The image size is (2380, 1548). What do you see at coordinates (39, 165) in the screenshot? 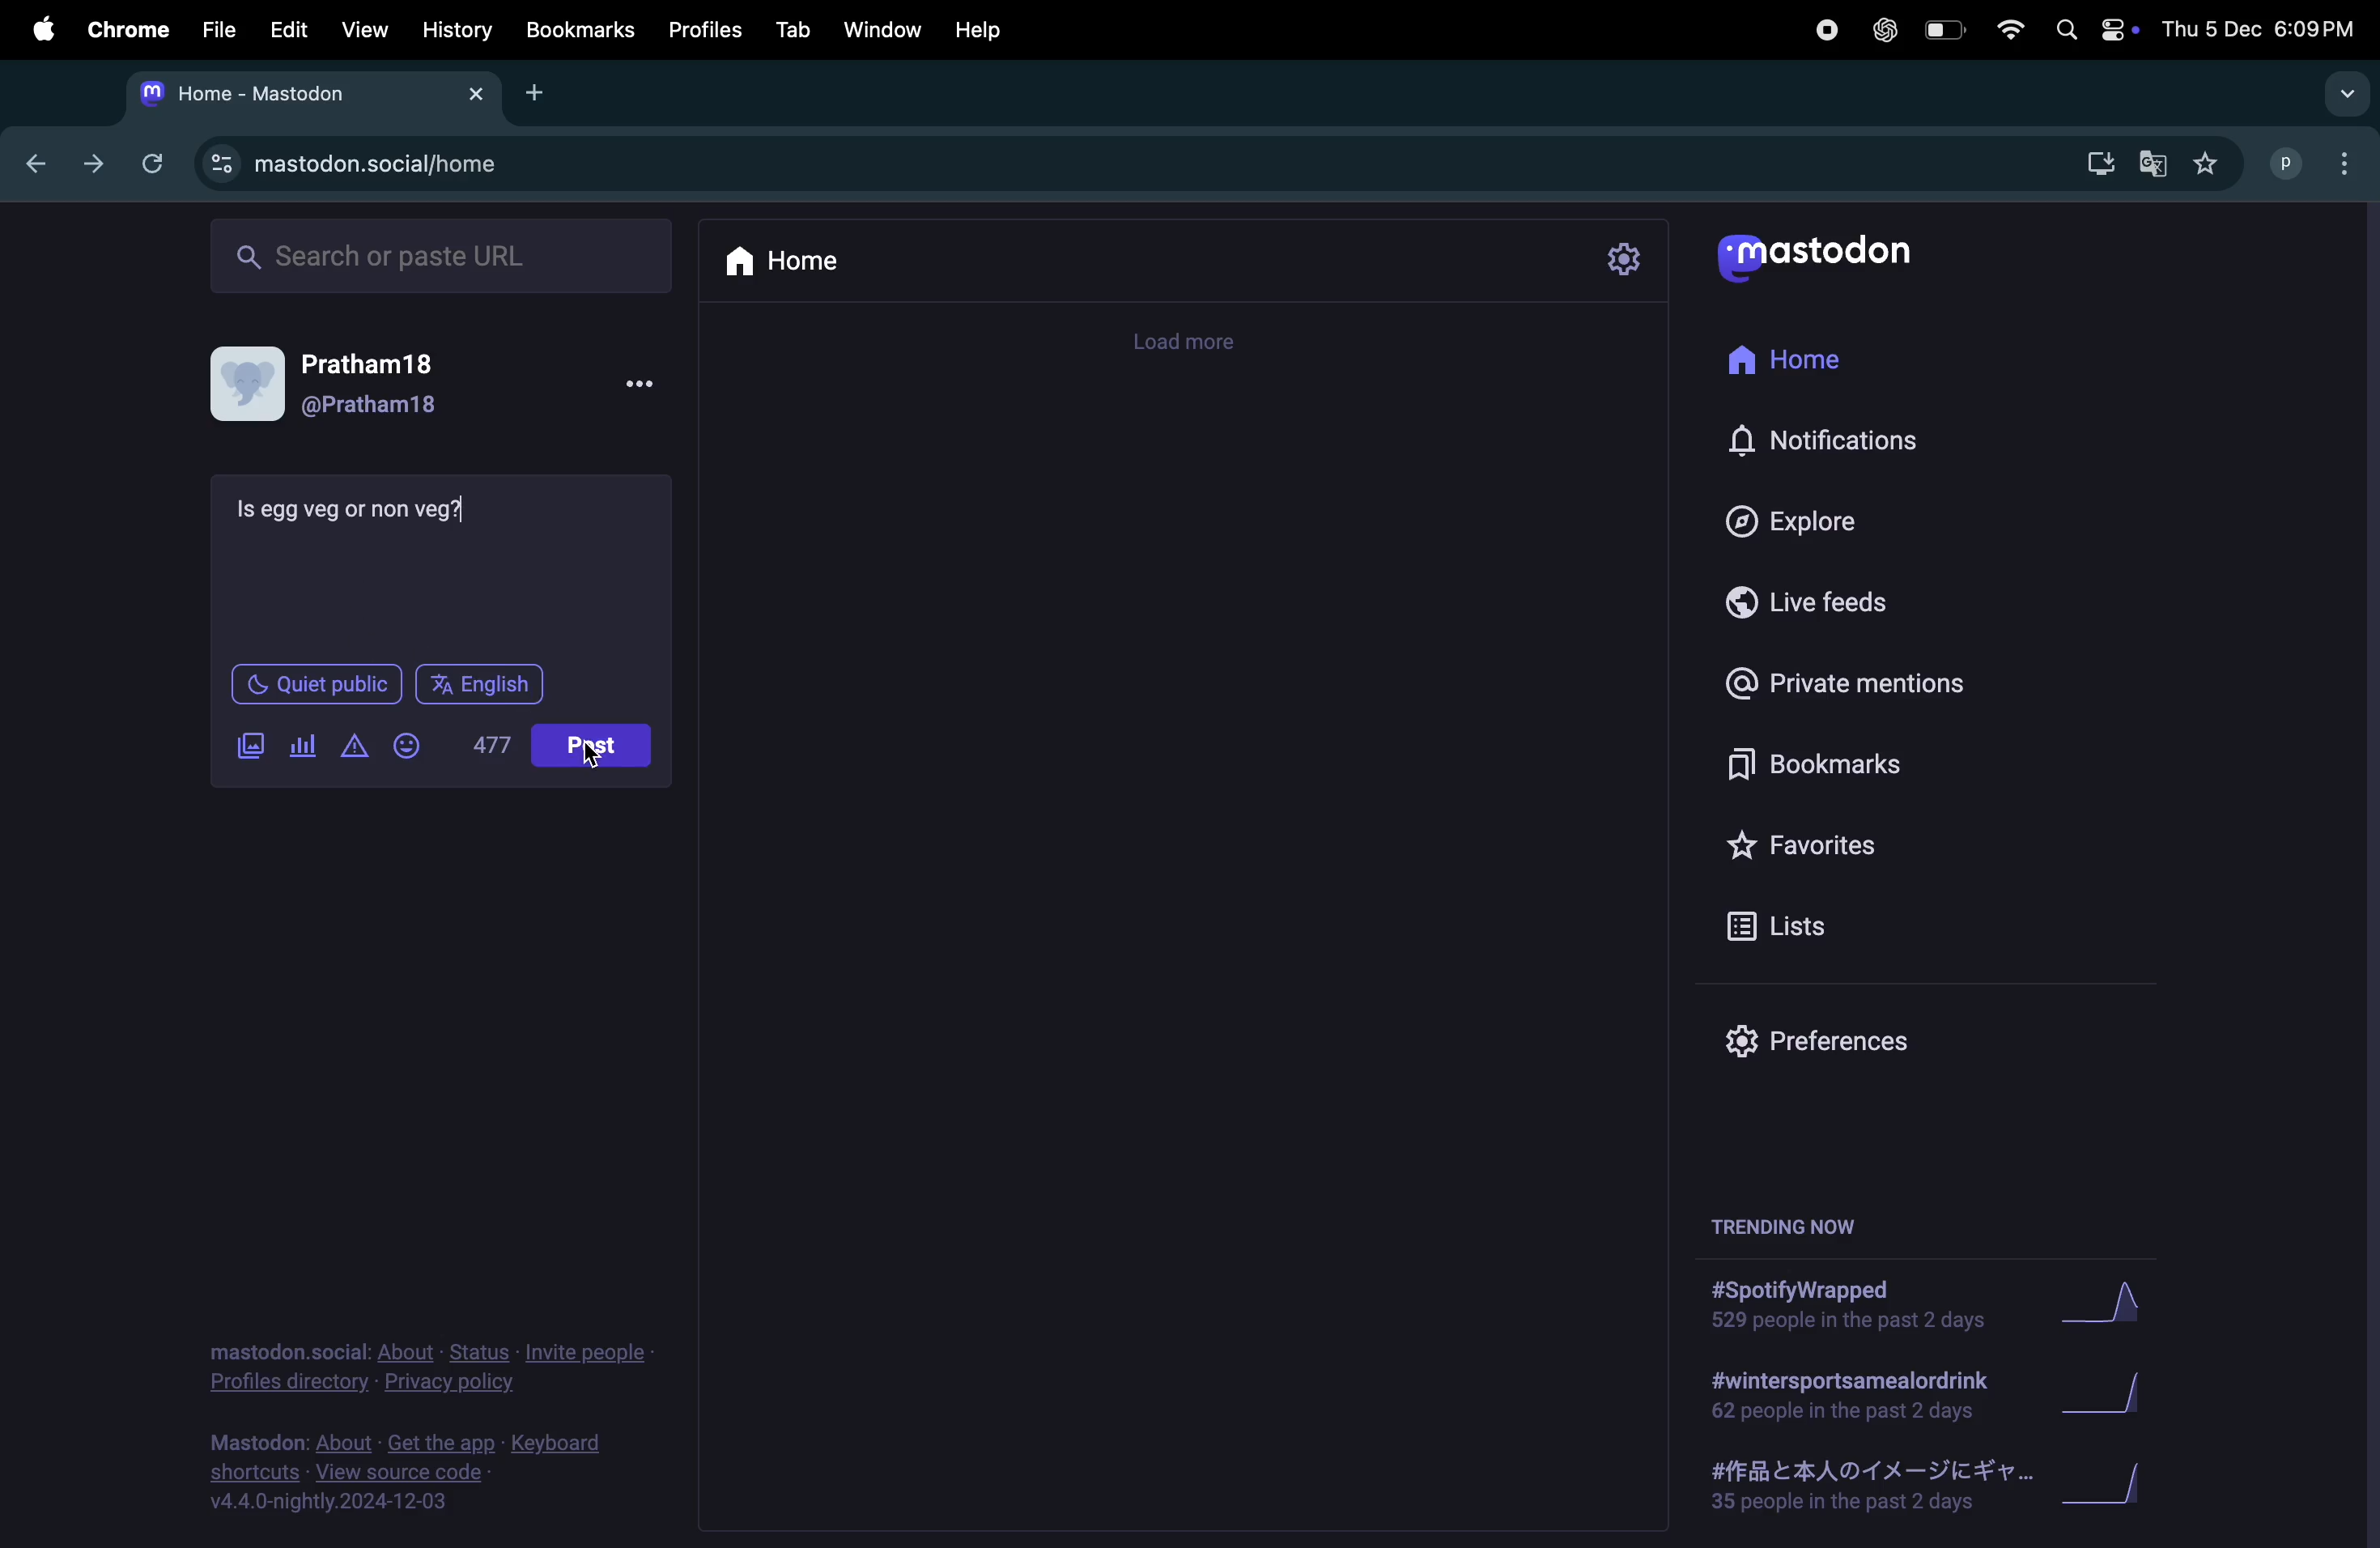
I see `backward` at bounding box center [39, 165].